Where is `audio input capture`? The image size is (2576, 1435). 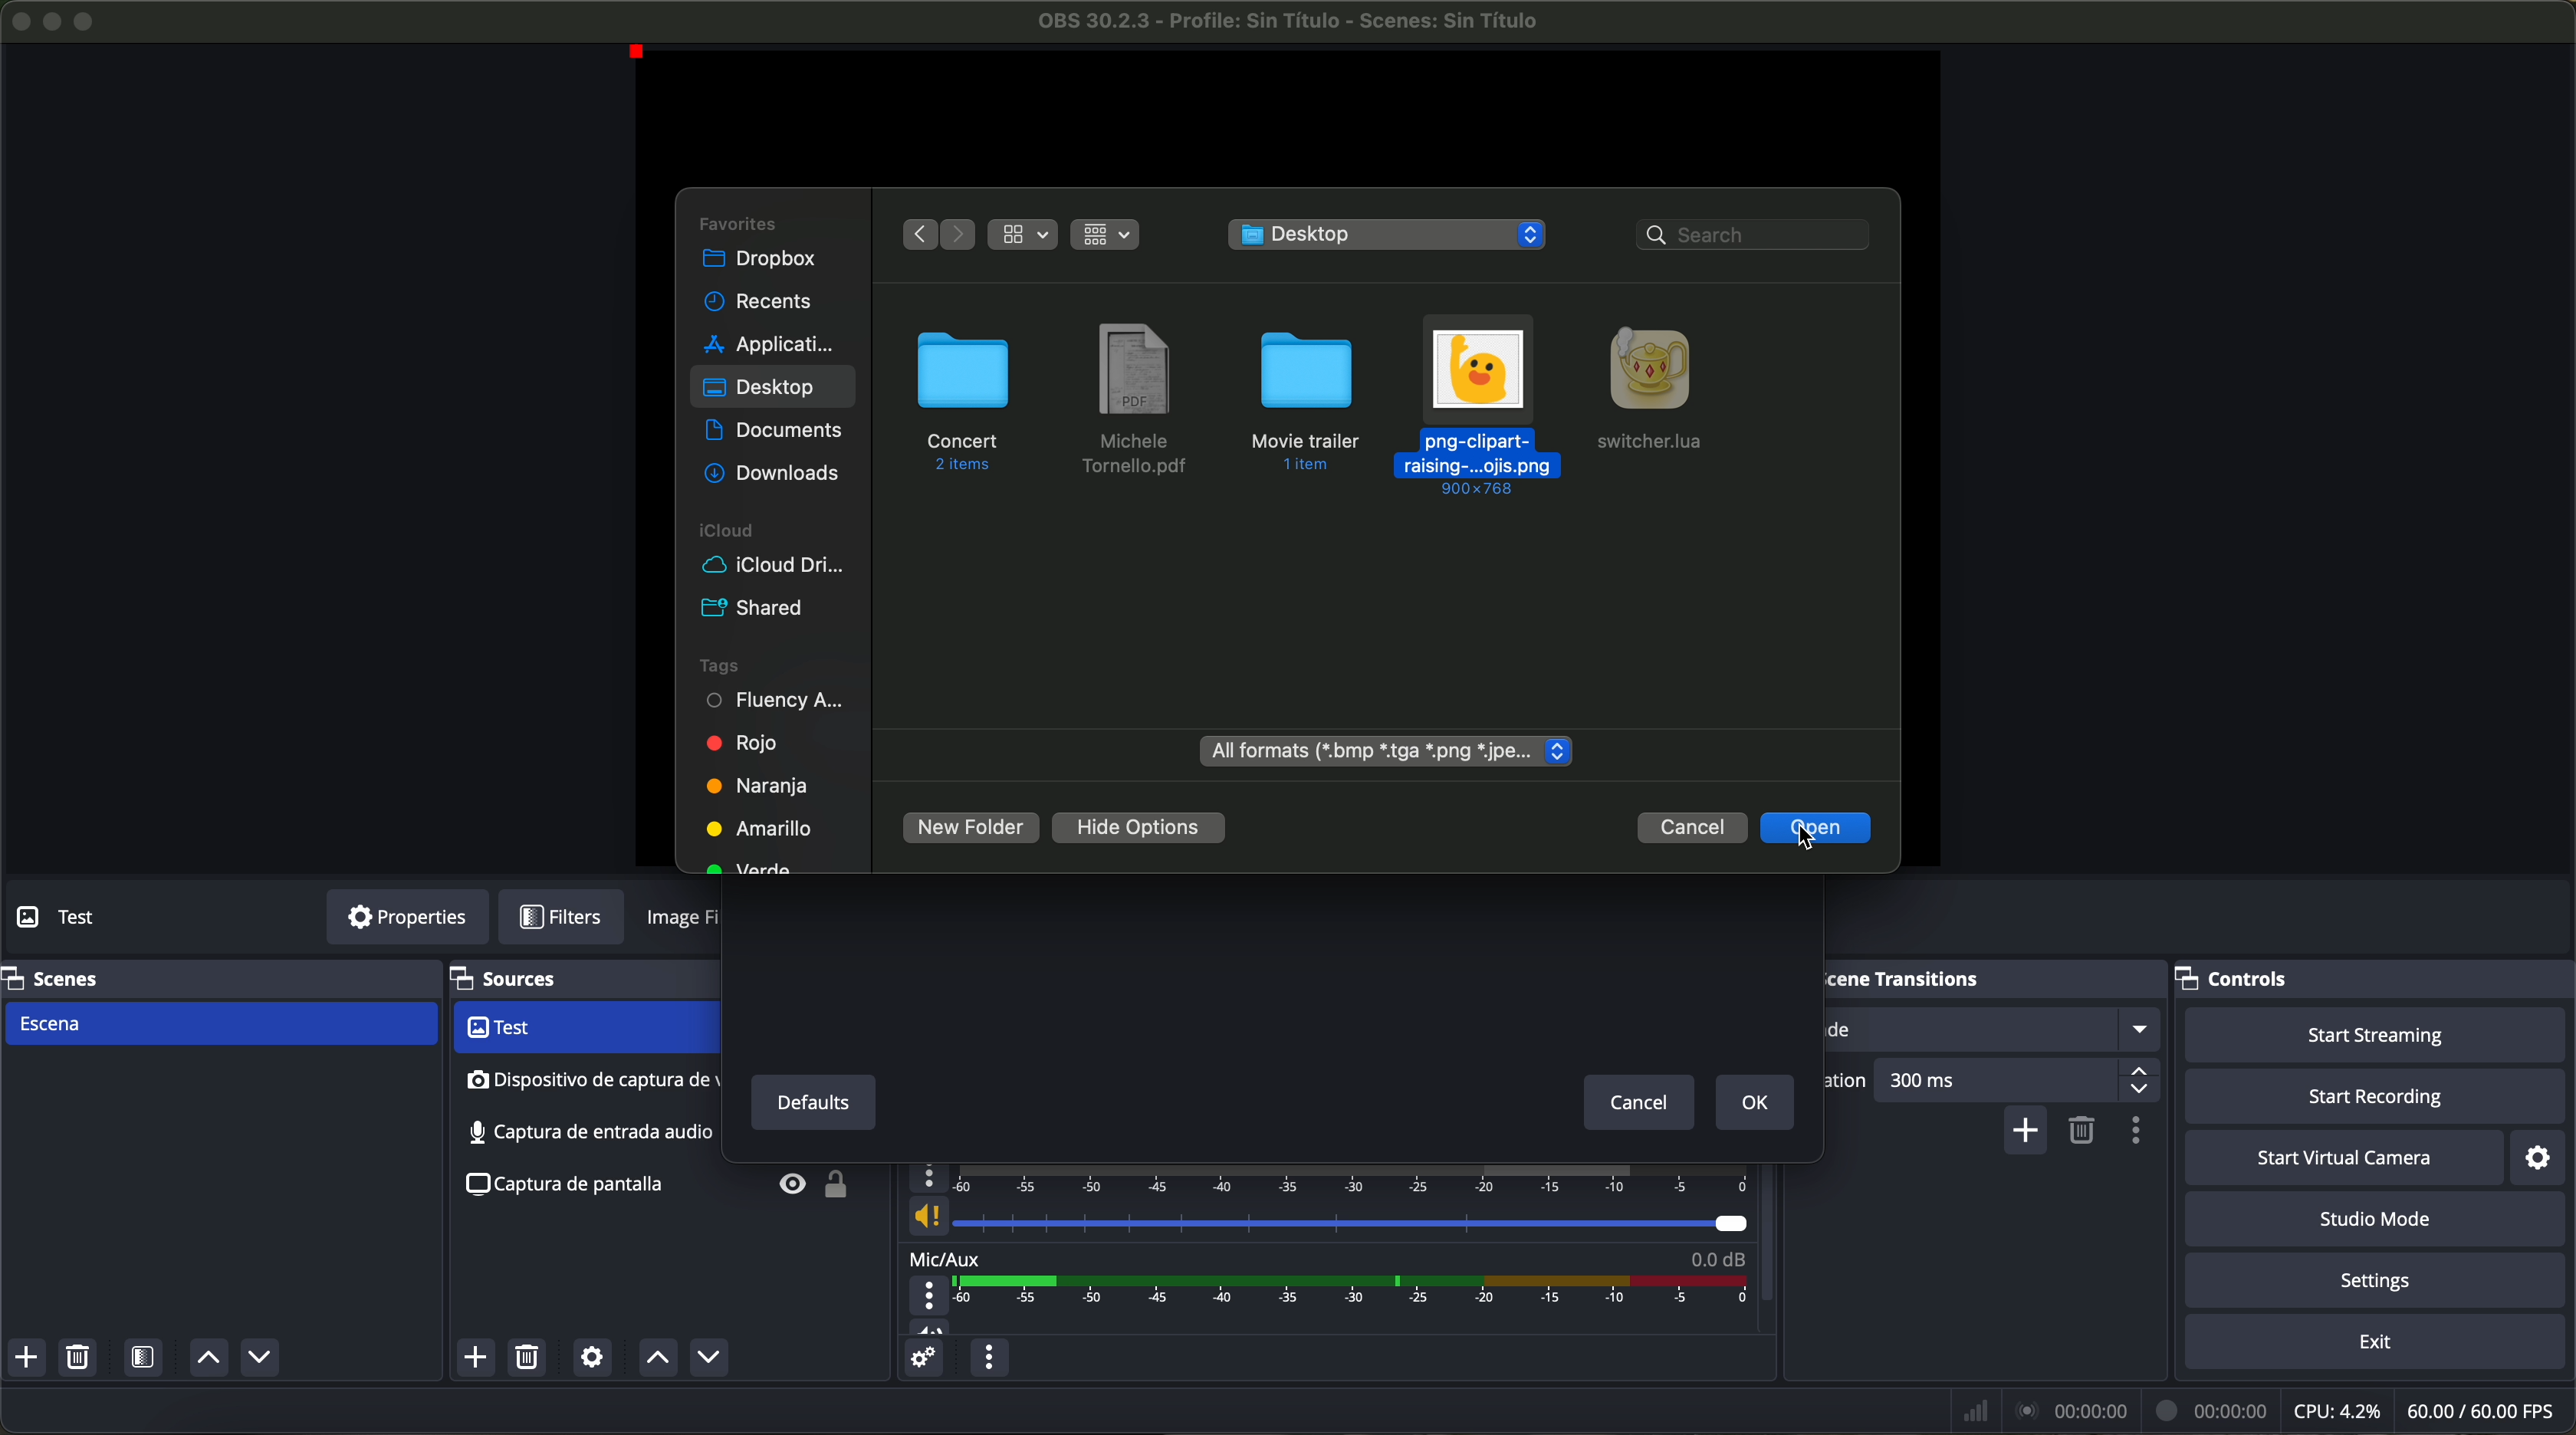 audio input capture is located at coordinates (588, 1080).